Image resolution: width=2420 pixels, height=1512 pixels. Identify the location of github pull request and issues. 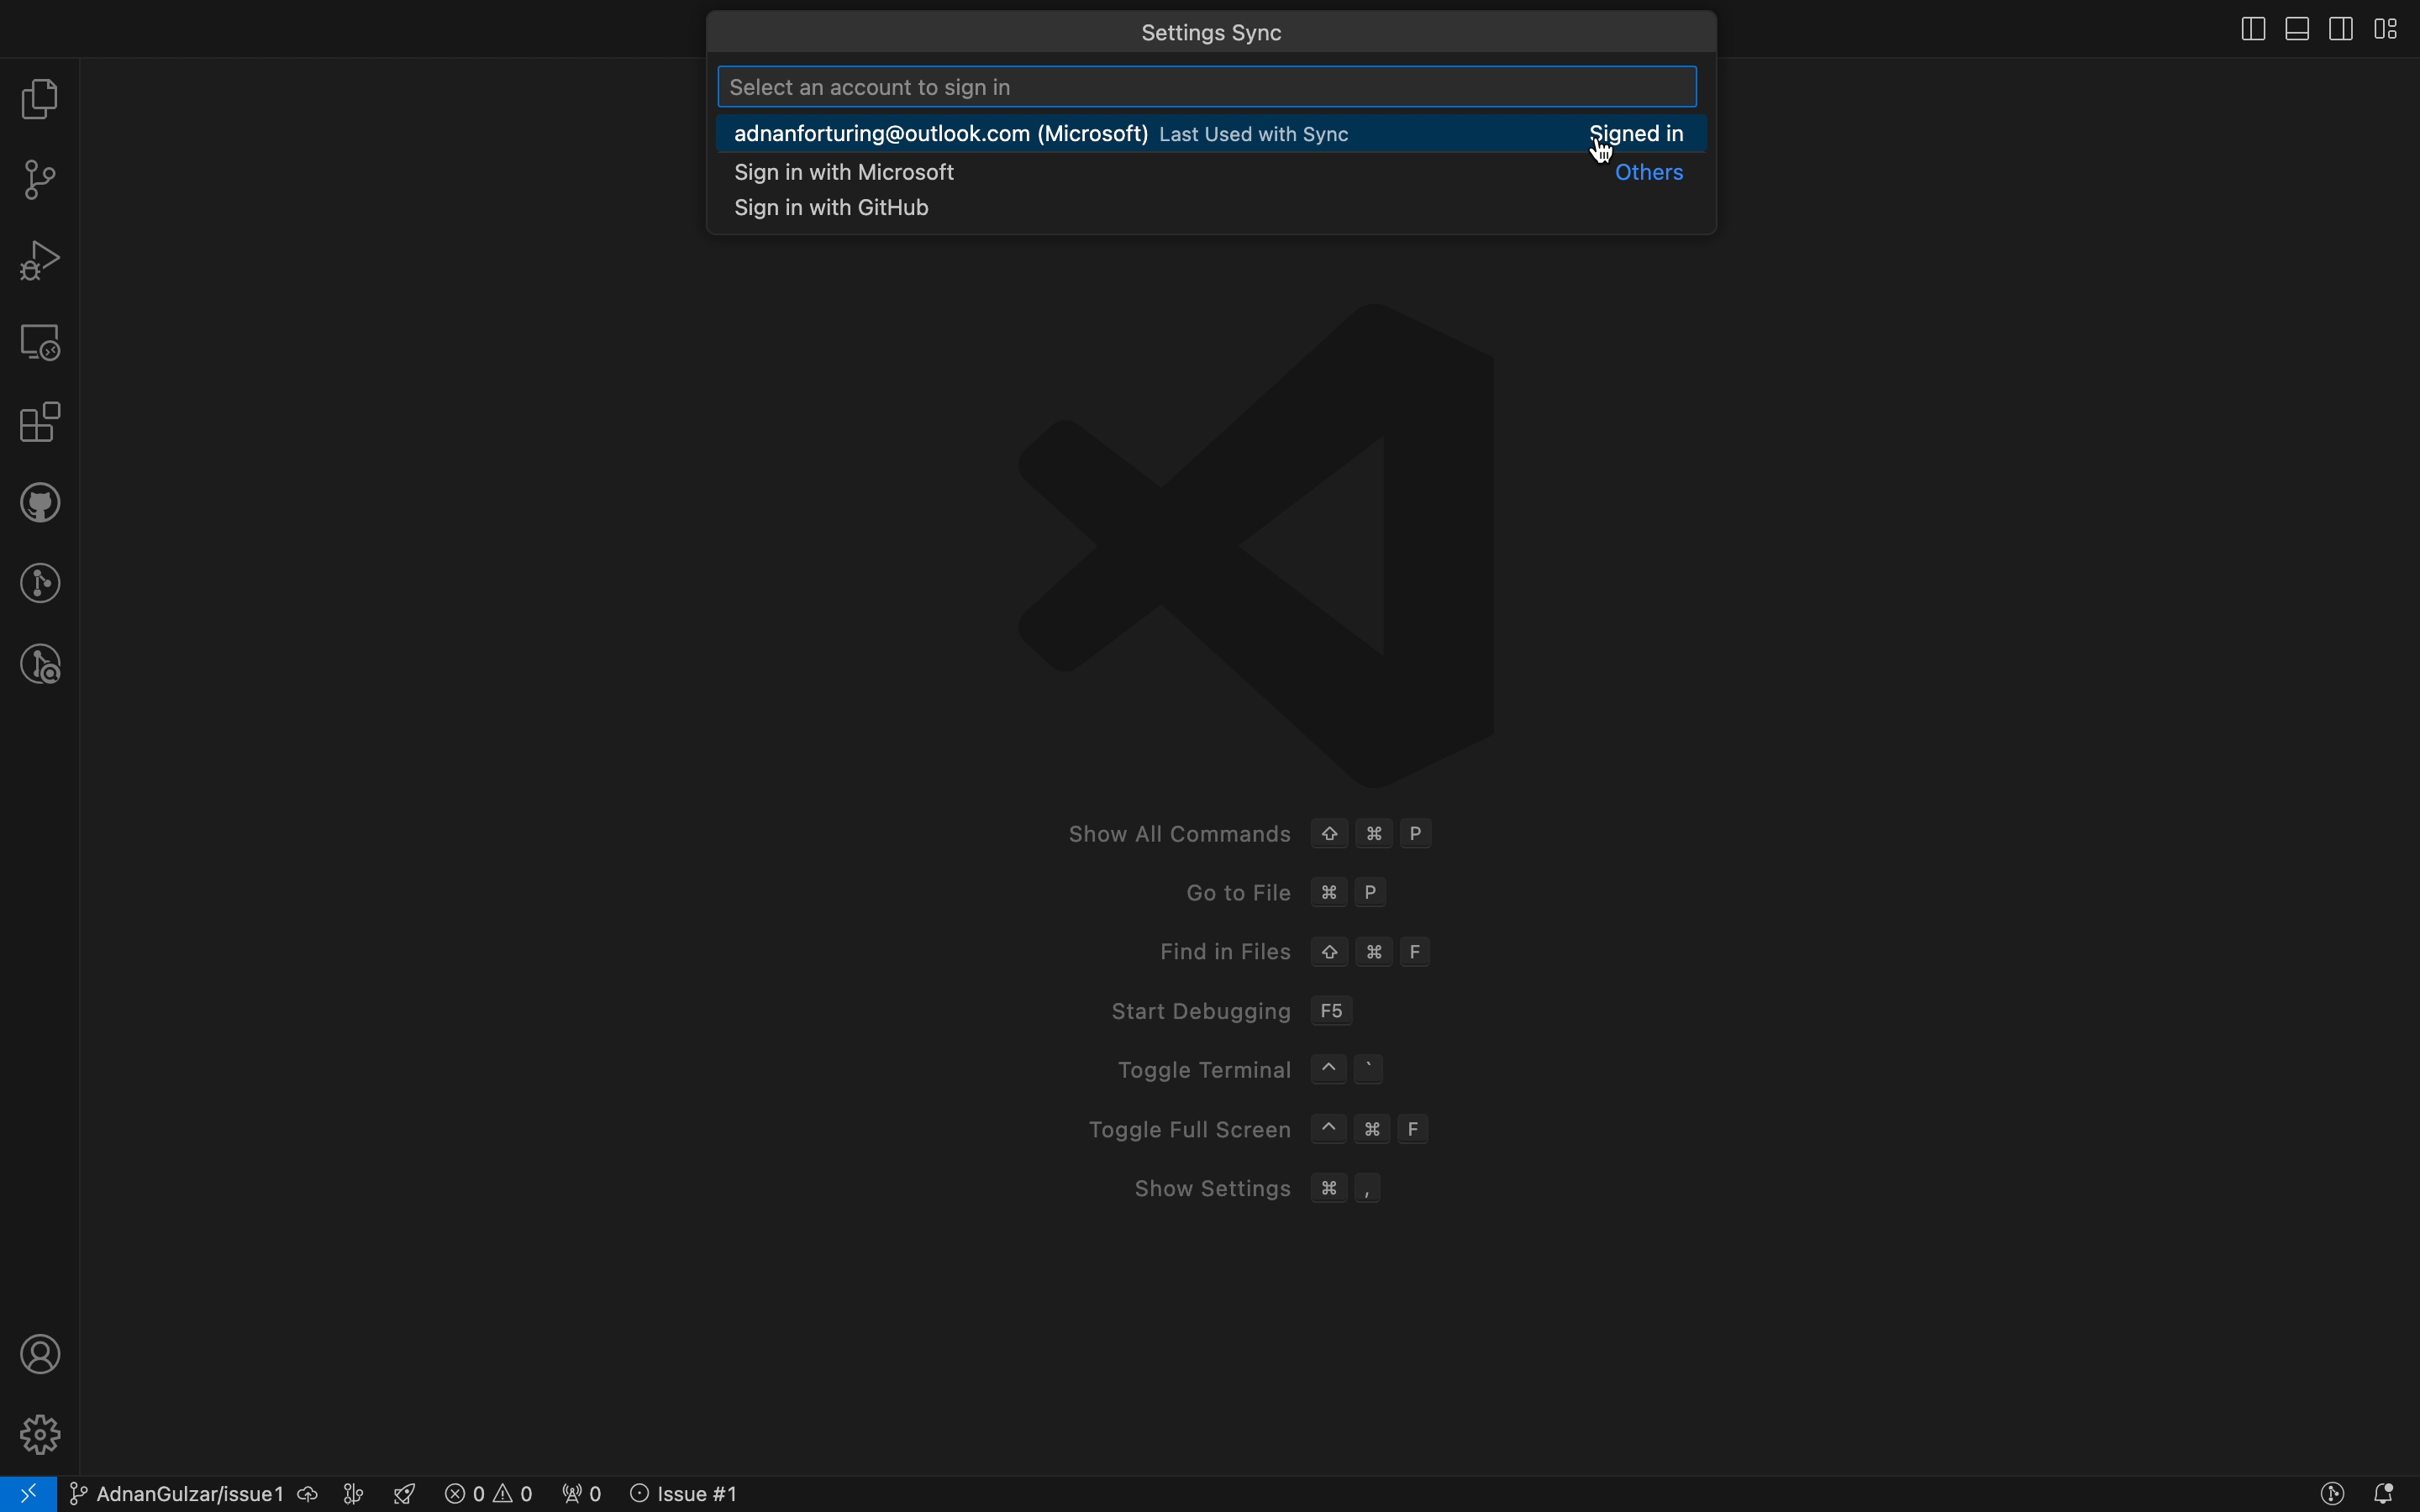
(39, 503).